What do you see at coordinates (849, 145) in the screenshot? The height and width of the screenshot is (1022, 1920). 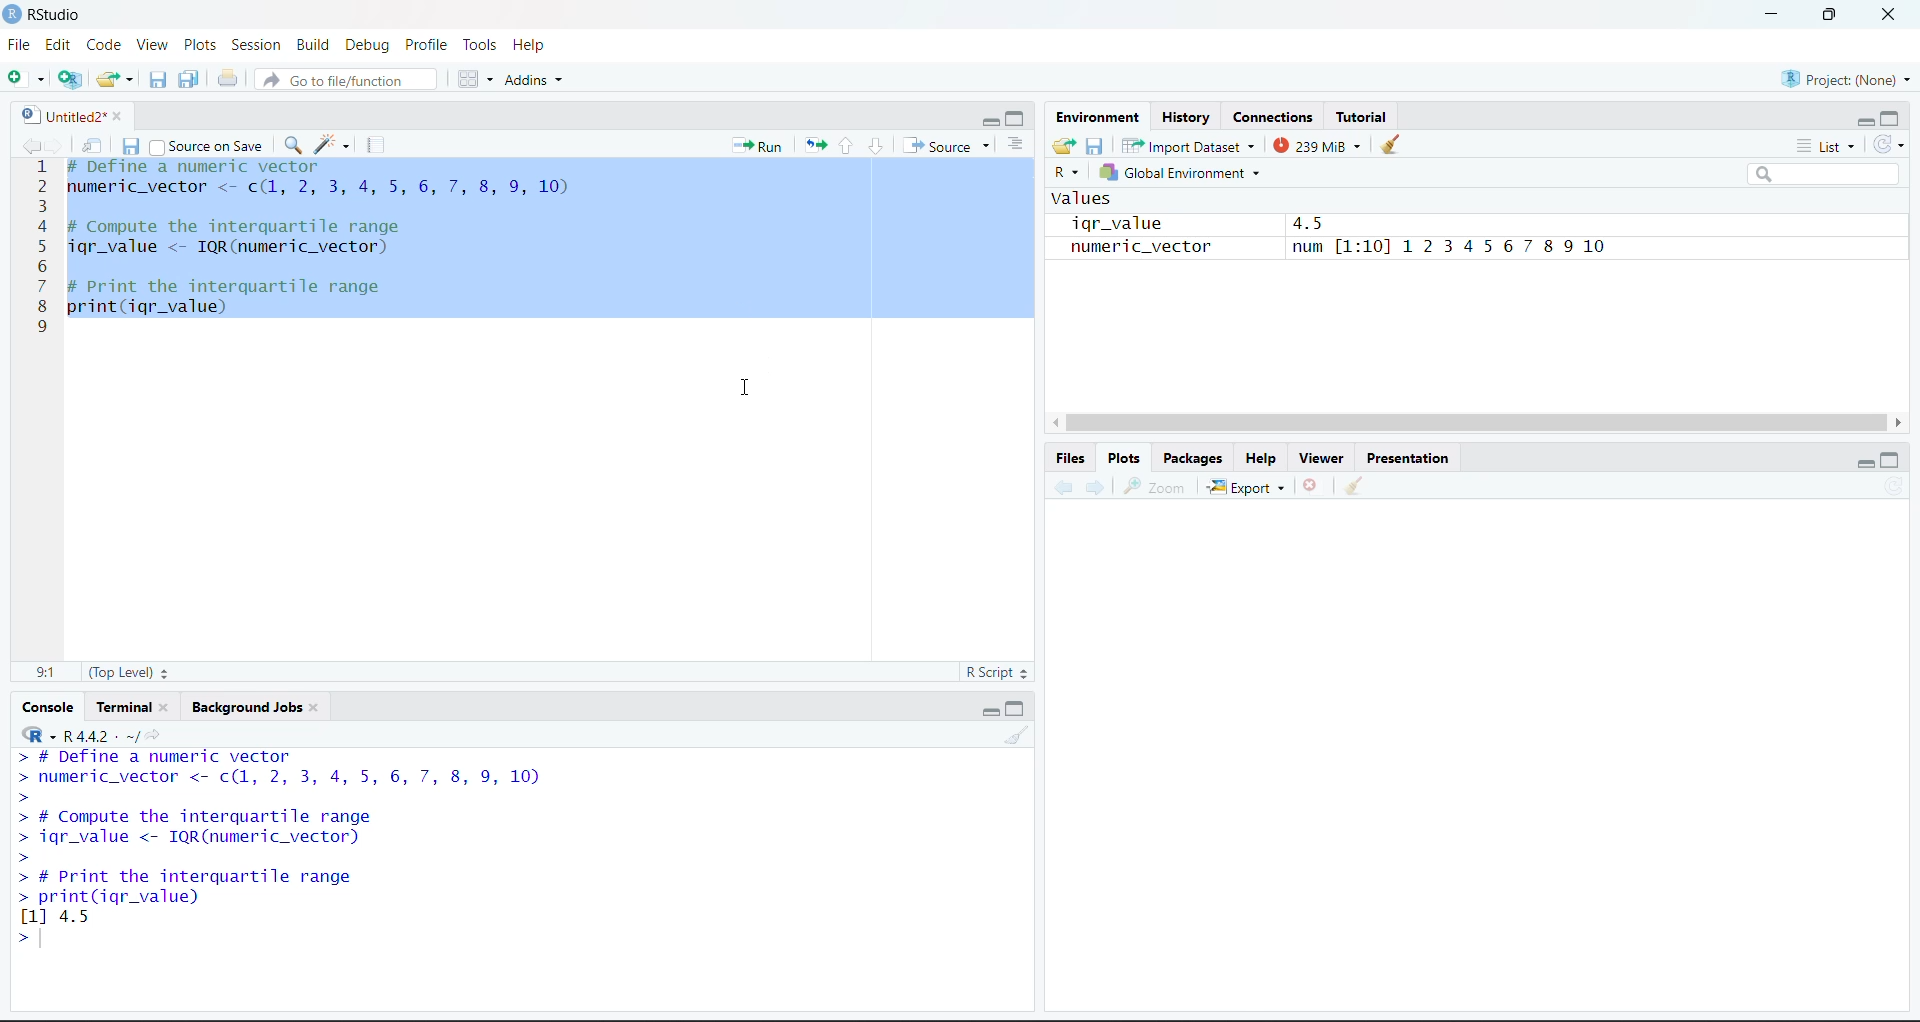 I see `Go to previous section/chunk (Ctrl + PgUp)` at bounding box center [849, 145].